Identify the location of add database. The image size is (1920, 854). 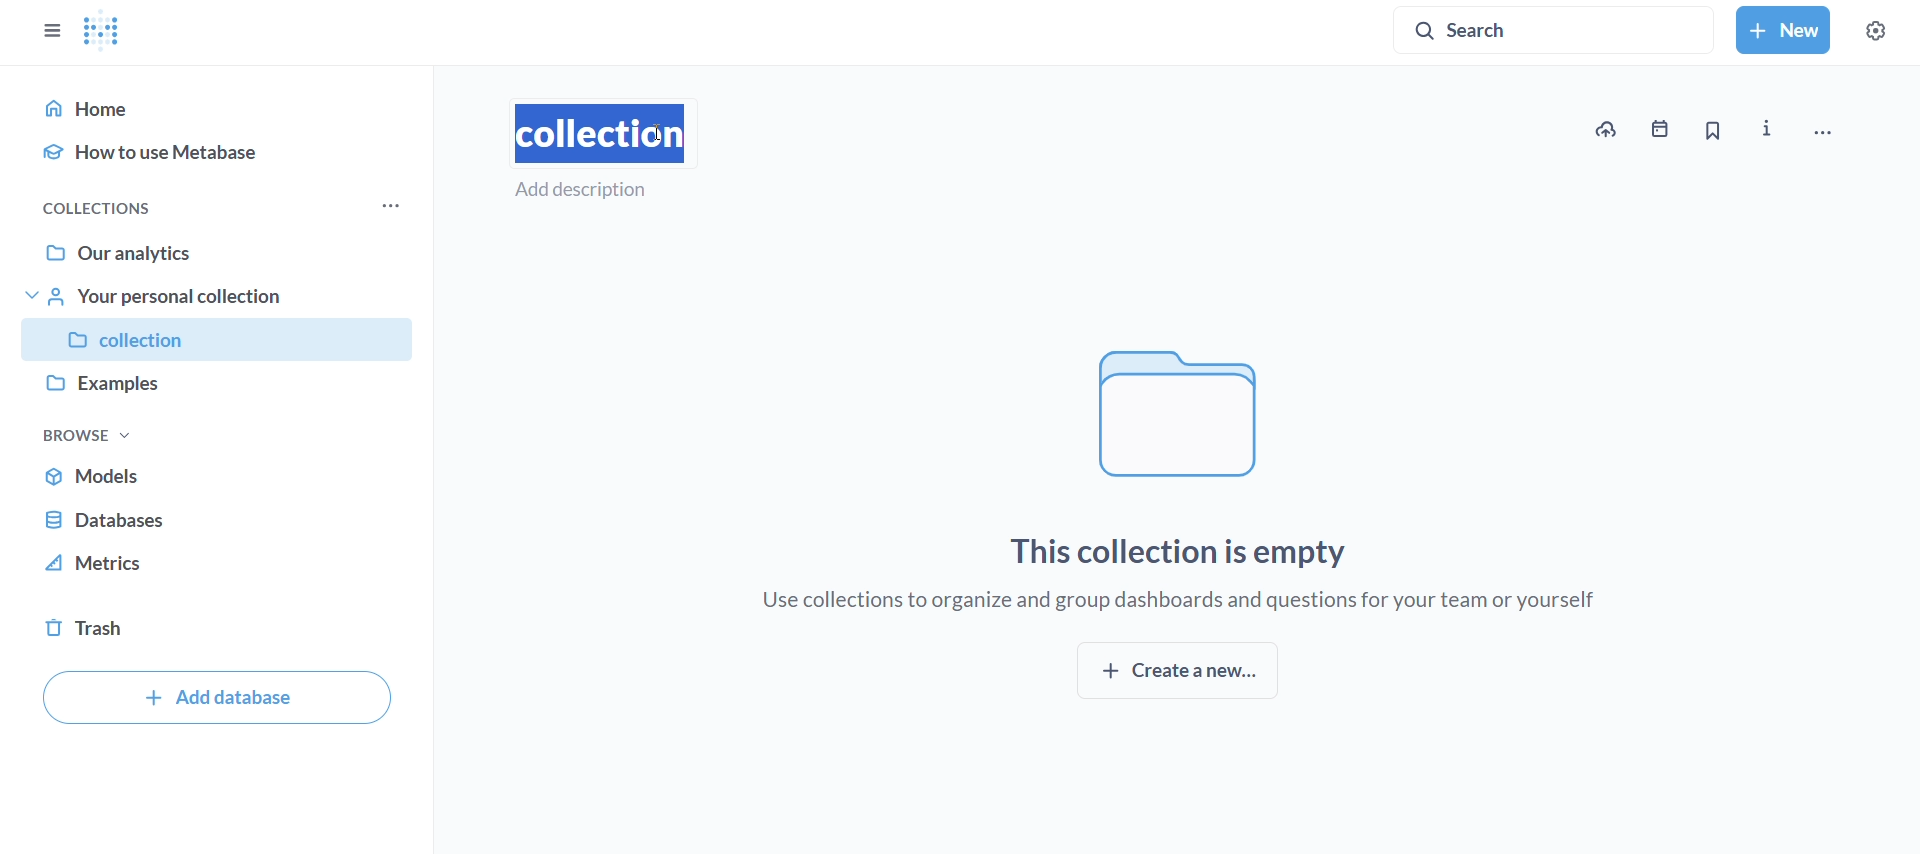
(217, 697).